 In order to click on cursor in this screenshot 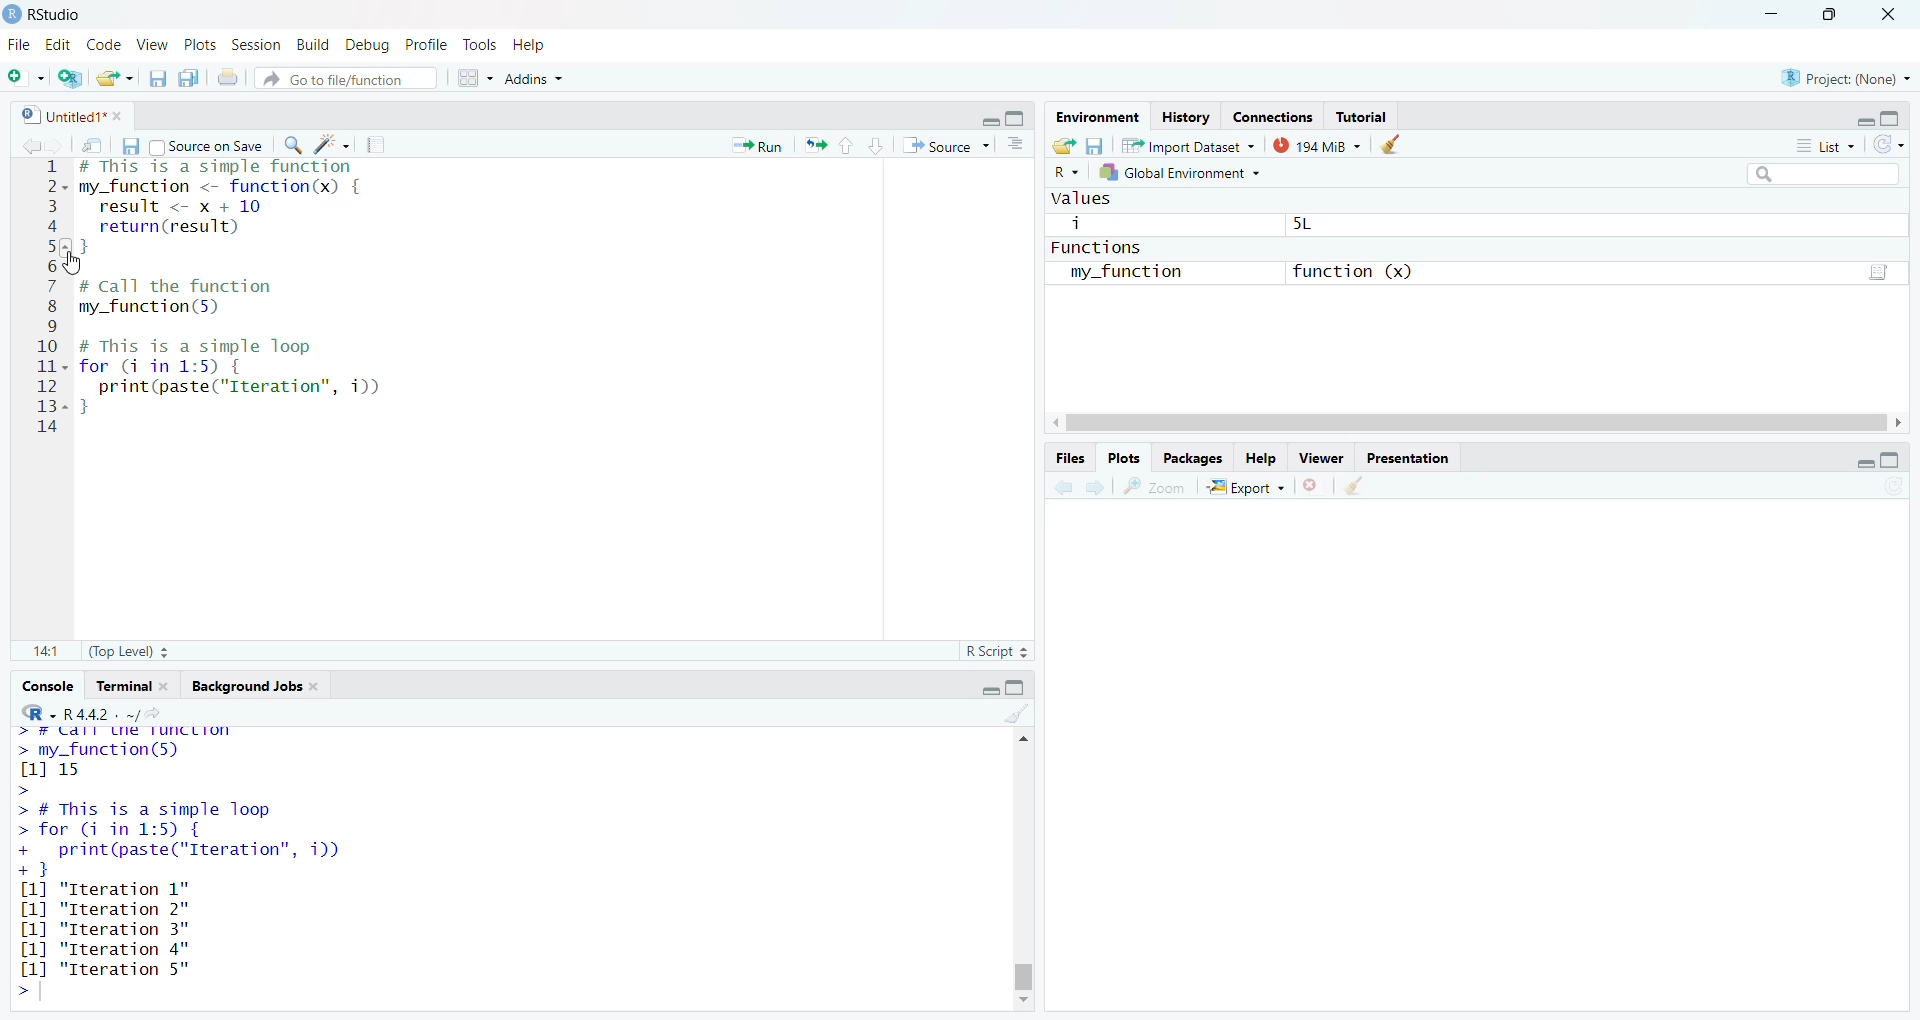, I will do `click(76, 262)`.